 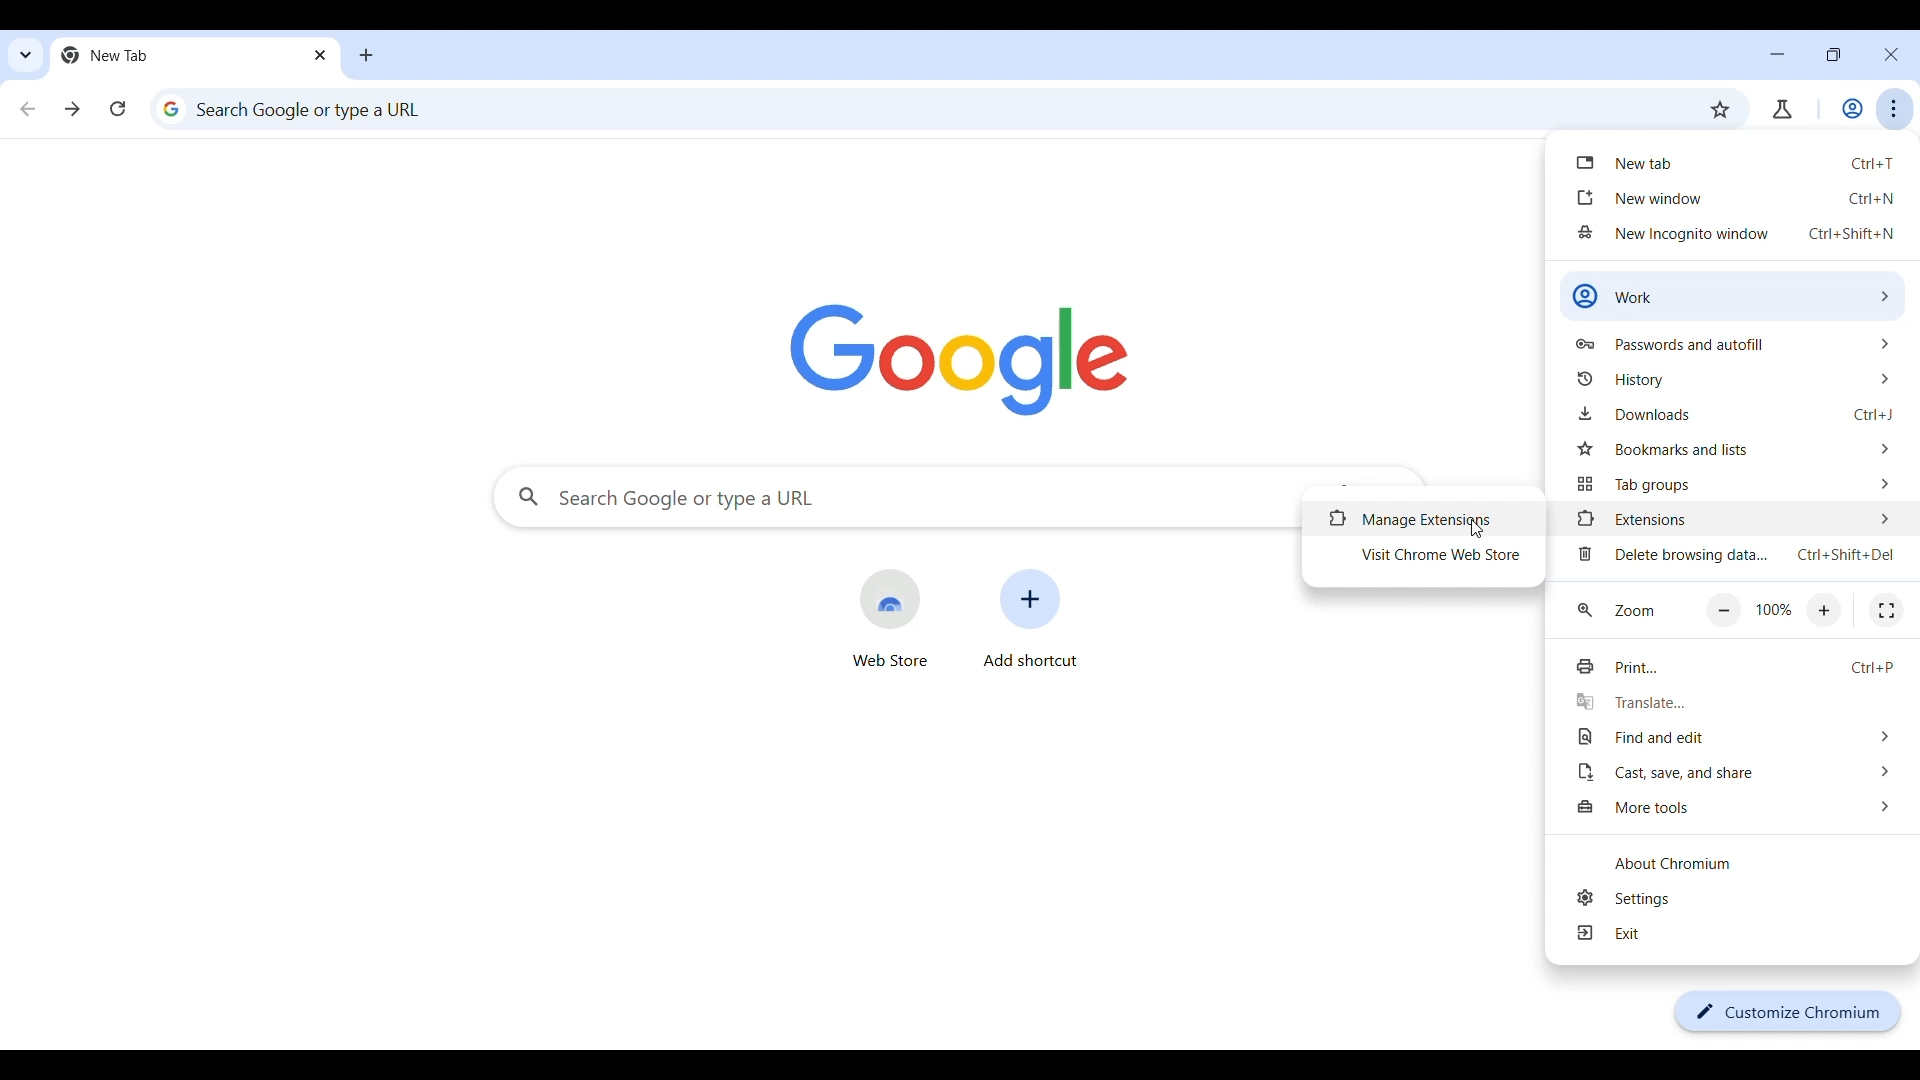 I want to click on Search Google or enter web link, so click(x=912, y=109).